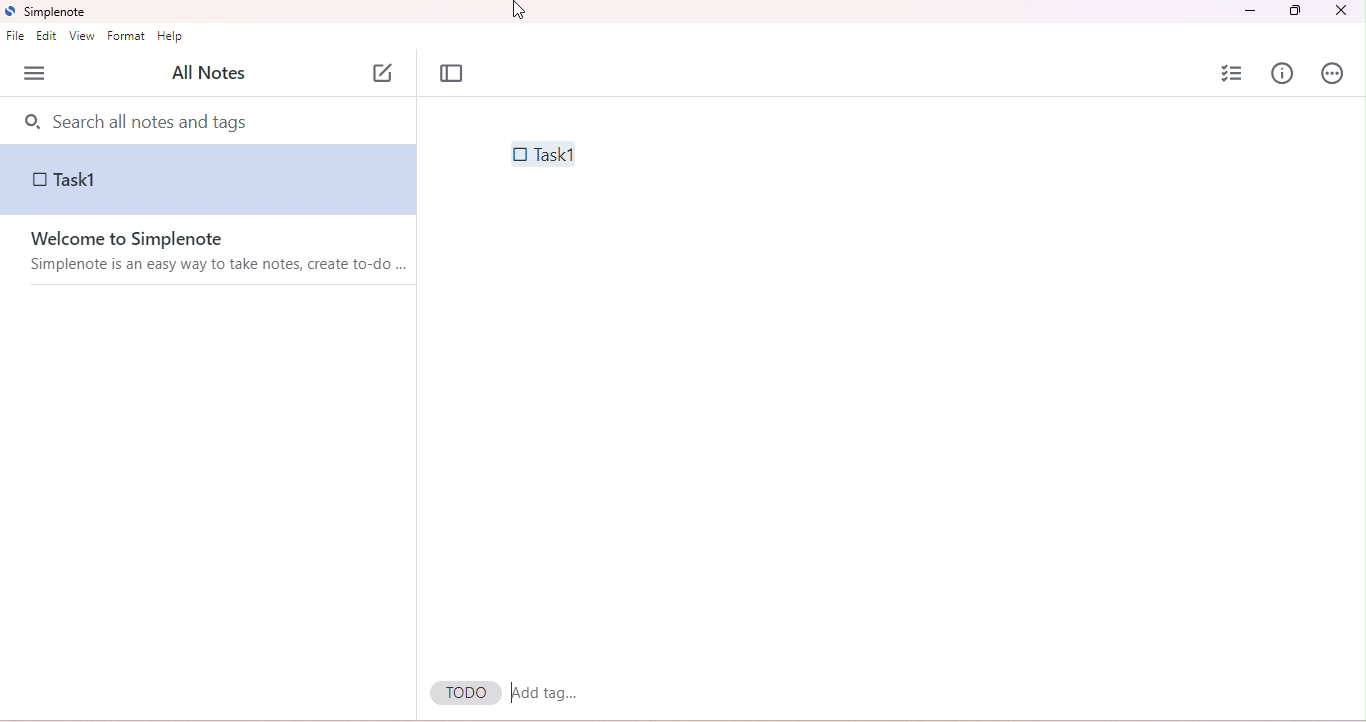  Describe the element at coordinates (1234, 73) in the screenshot. I see `insert checklist` at that location.